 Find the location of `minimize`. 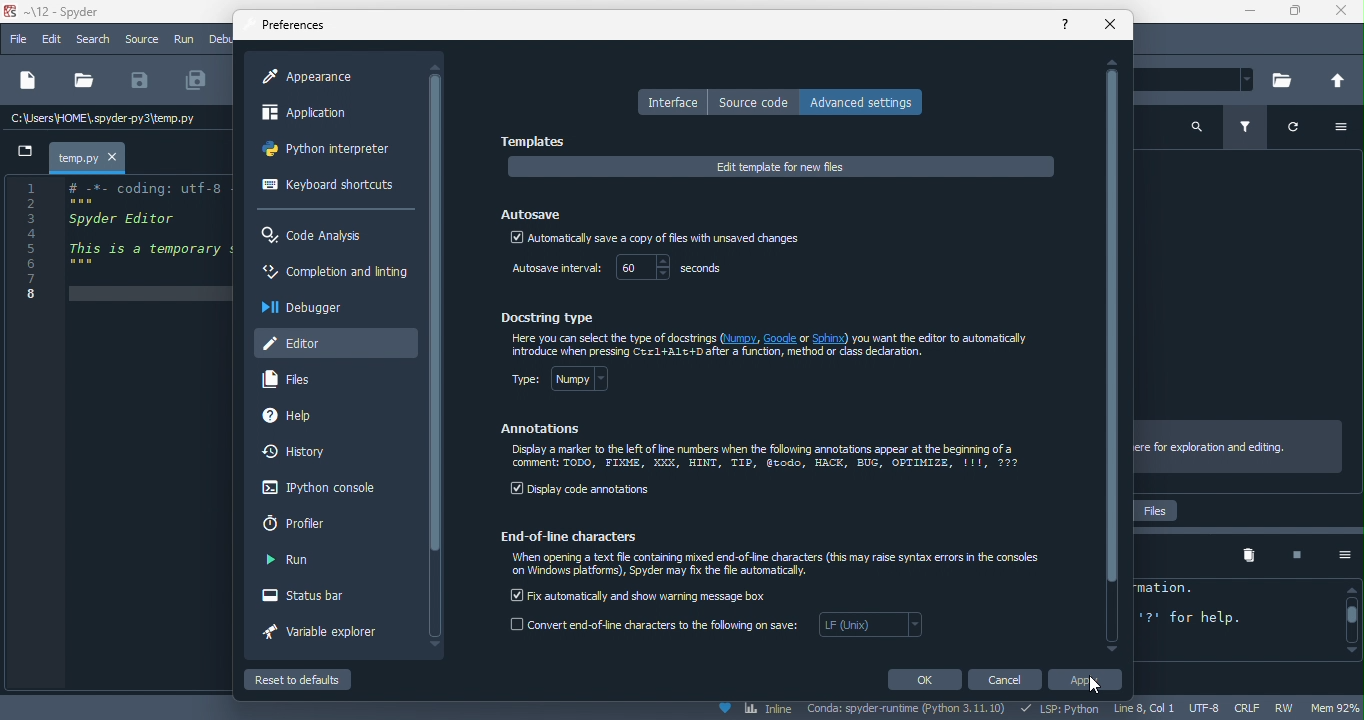

minimize is located at coordinates (1243, 13).